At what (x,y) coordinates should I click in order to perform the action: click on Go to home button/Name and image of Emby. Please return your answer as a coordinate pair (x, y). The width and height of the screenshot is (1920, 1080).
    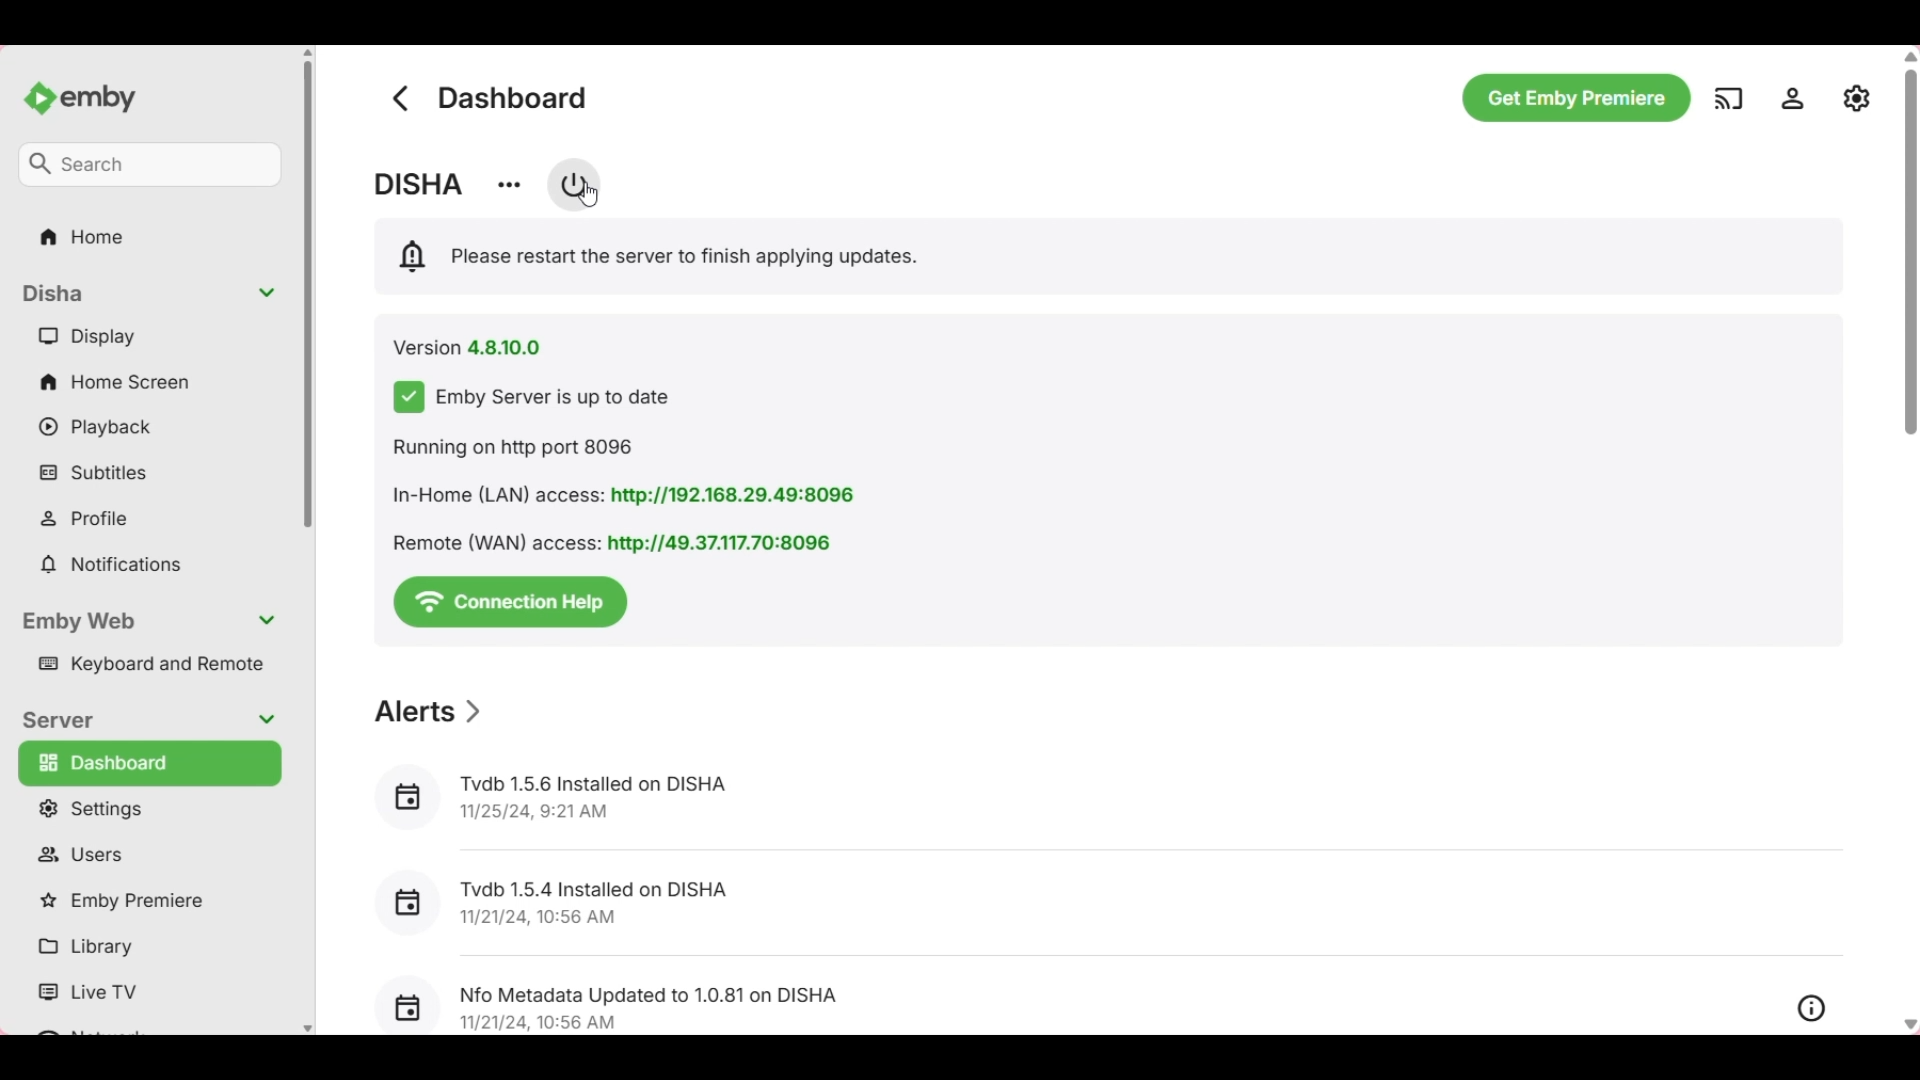
    Looking at the image, I should click on (79, 99).